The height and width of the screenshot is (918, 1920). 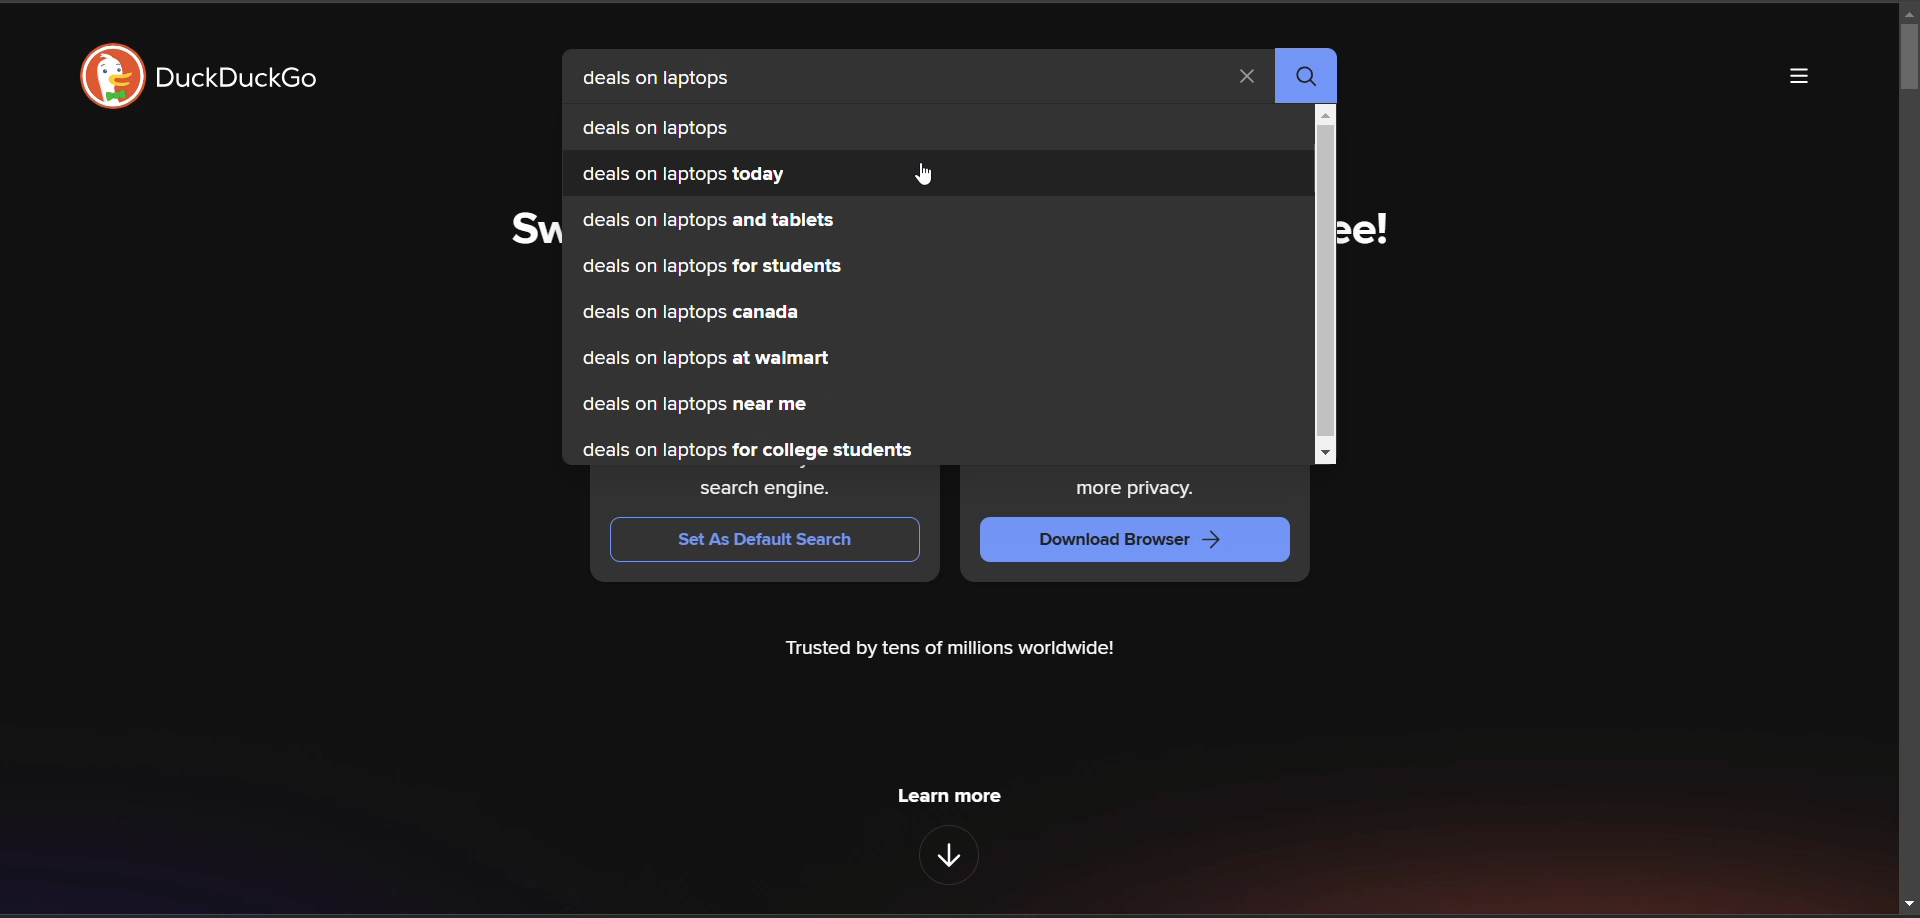 What do you see at coordinates (949, 795) in the screenshot?
I see `learn more` at bounding box center [949, 795].